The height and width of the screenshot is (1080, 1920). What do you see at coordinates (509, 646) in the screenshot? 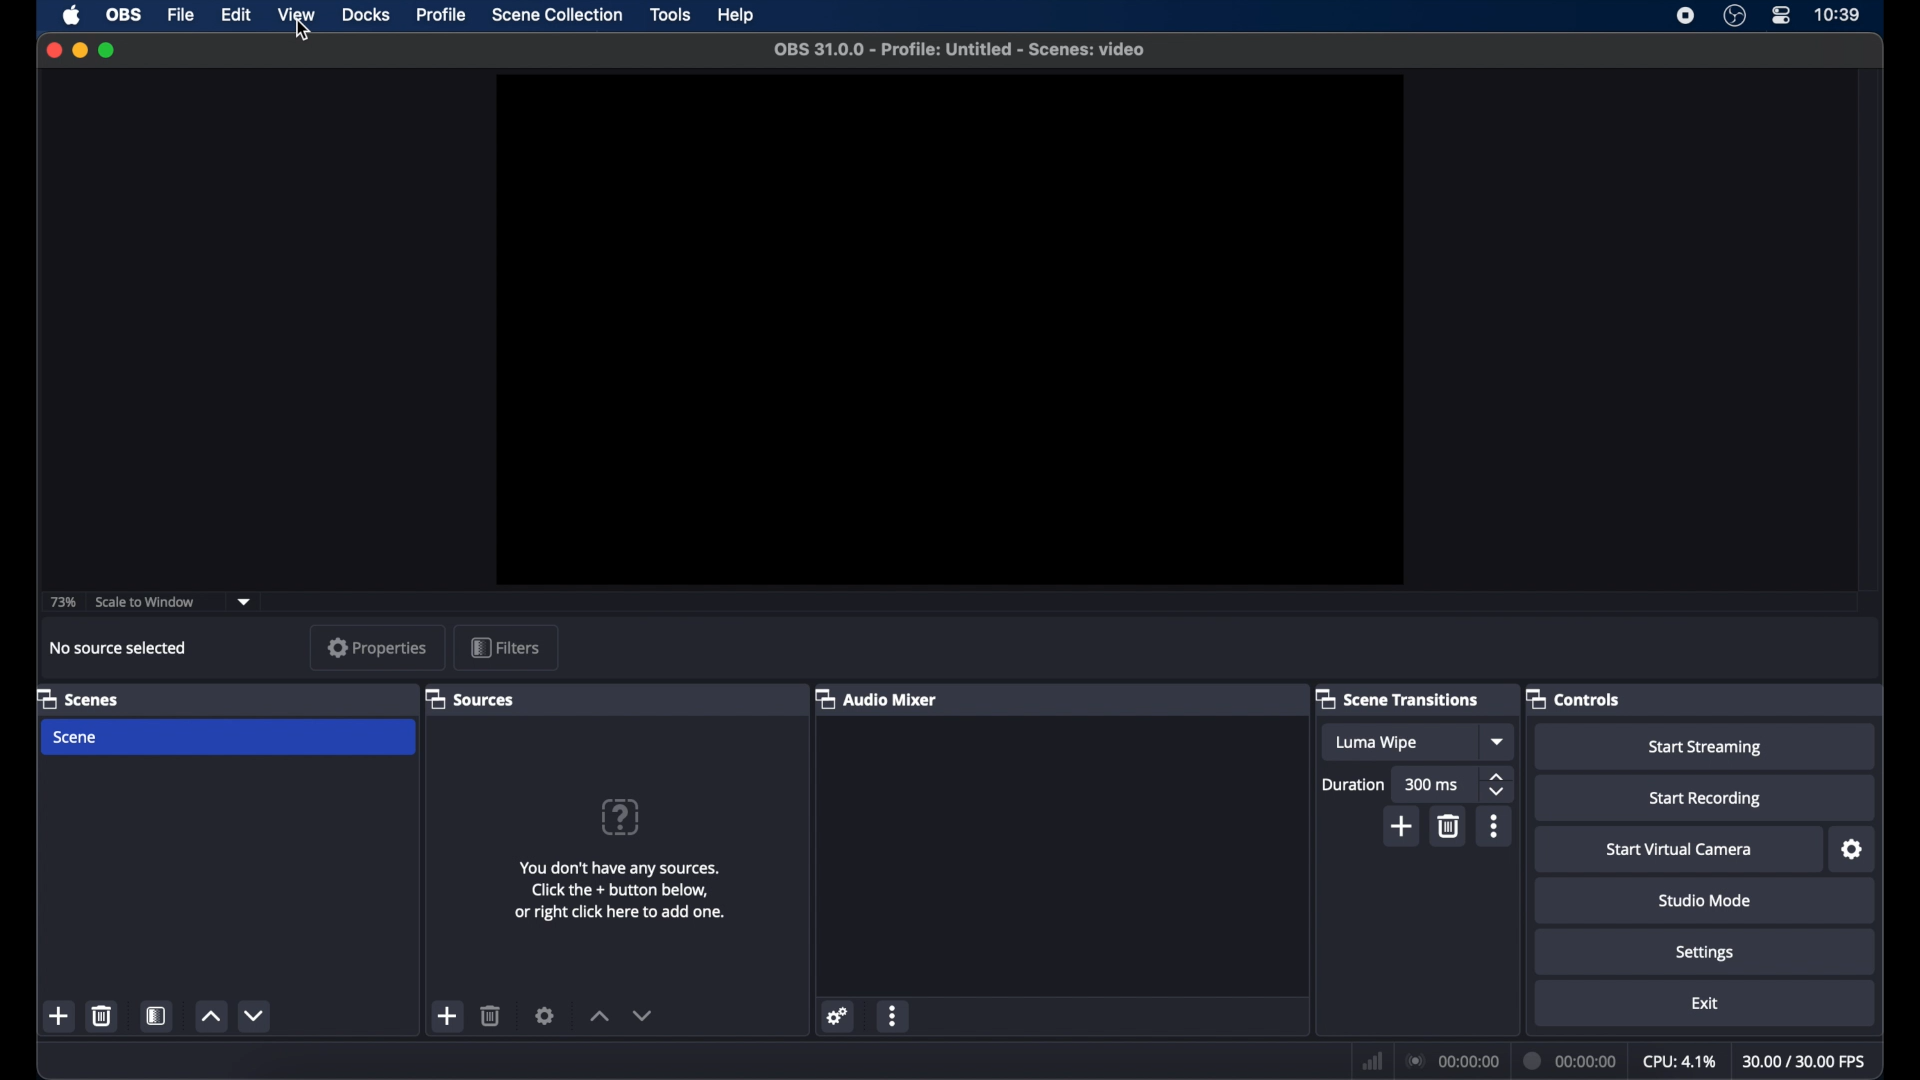
I see `filters` at bounding box center [509, 646].